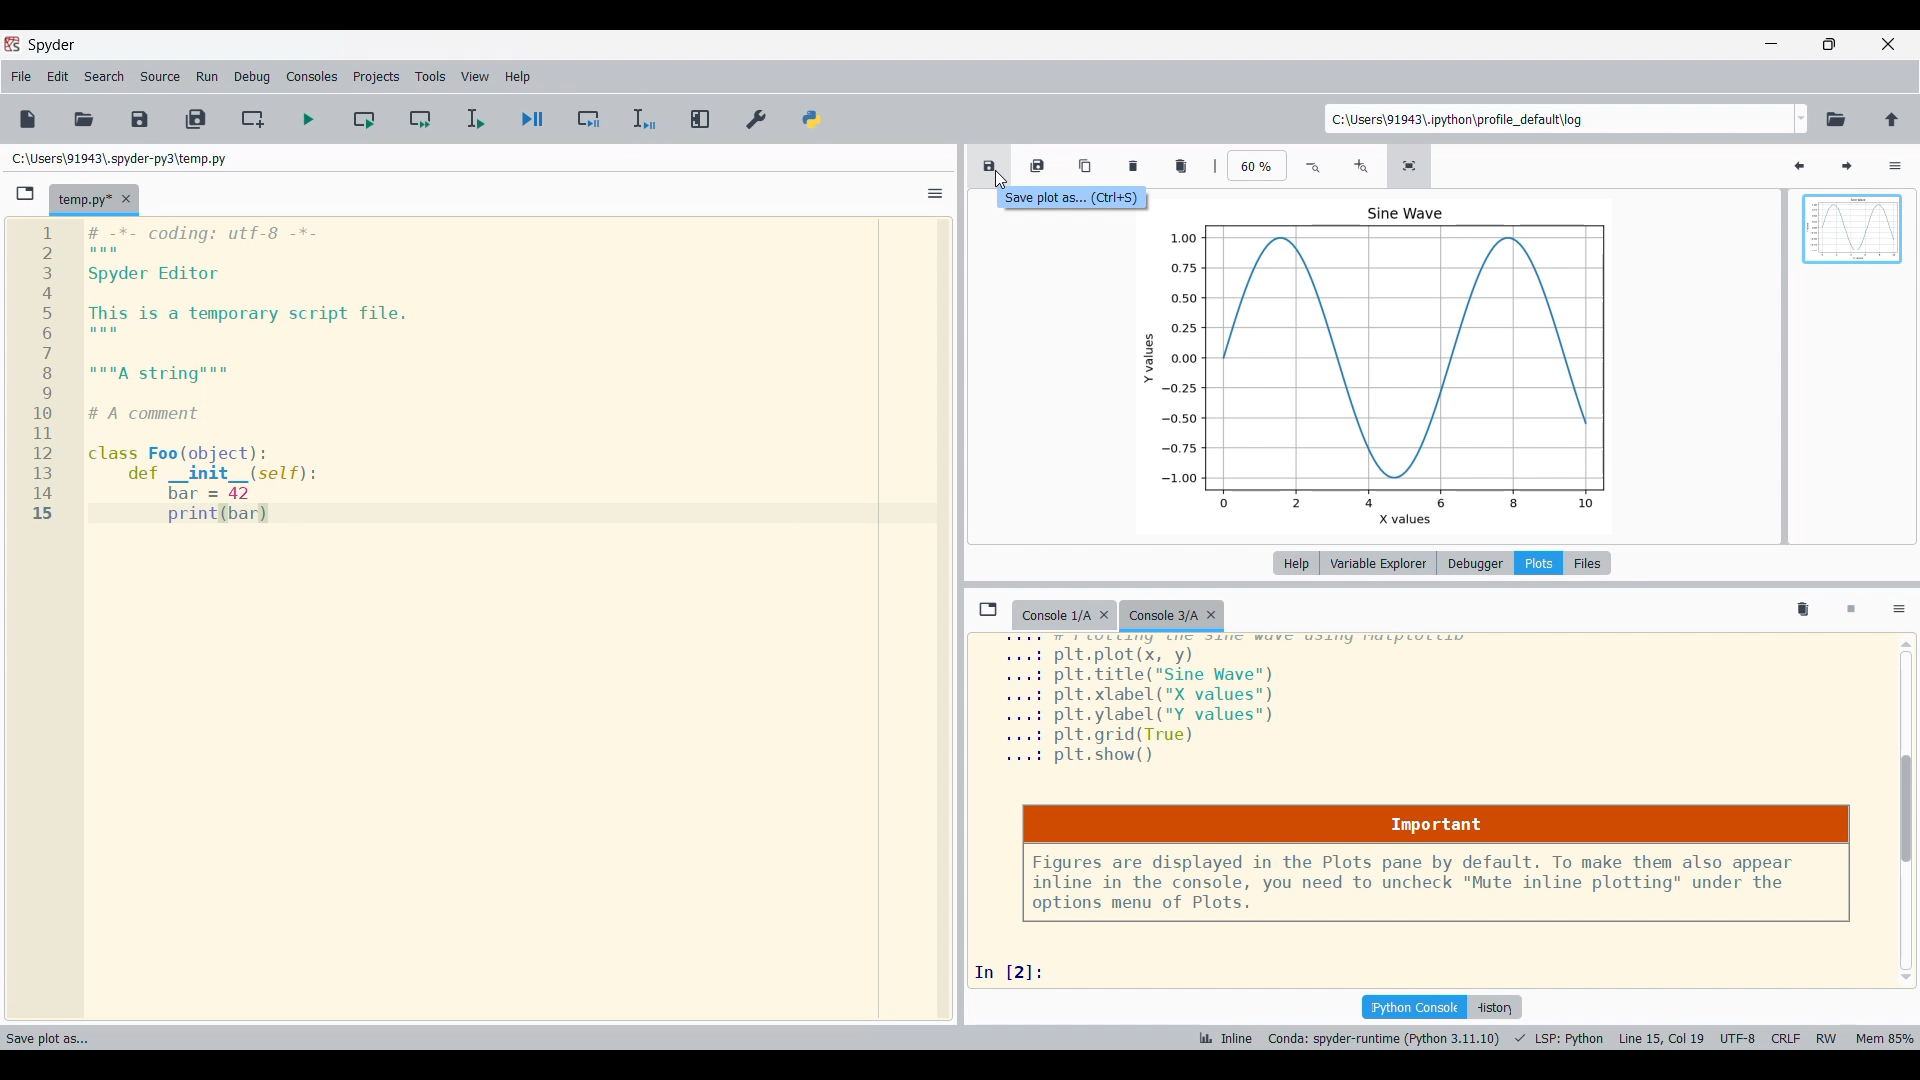  What do you see at coordinates (377, 77) in the screenshot?
I see `Projects menu` at bounding box center [377, 77].